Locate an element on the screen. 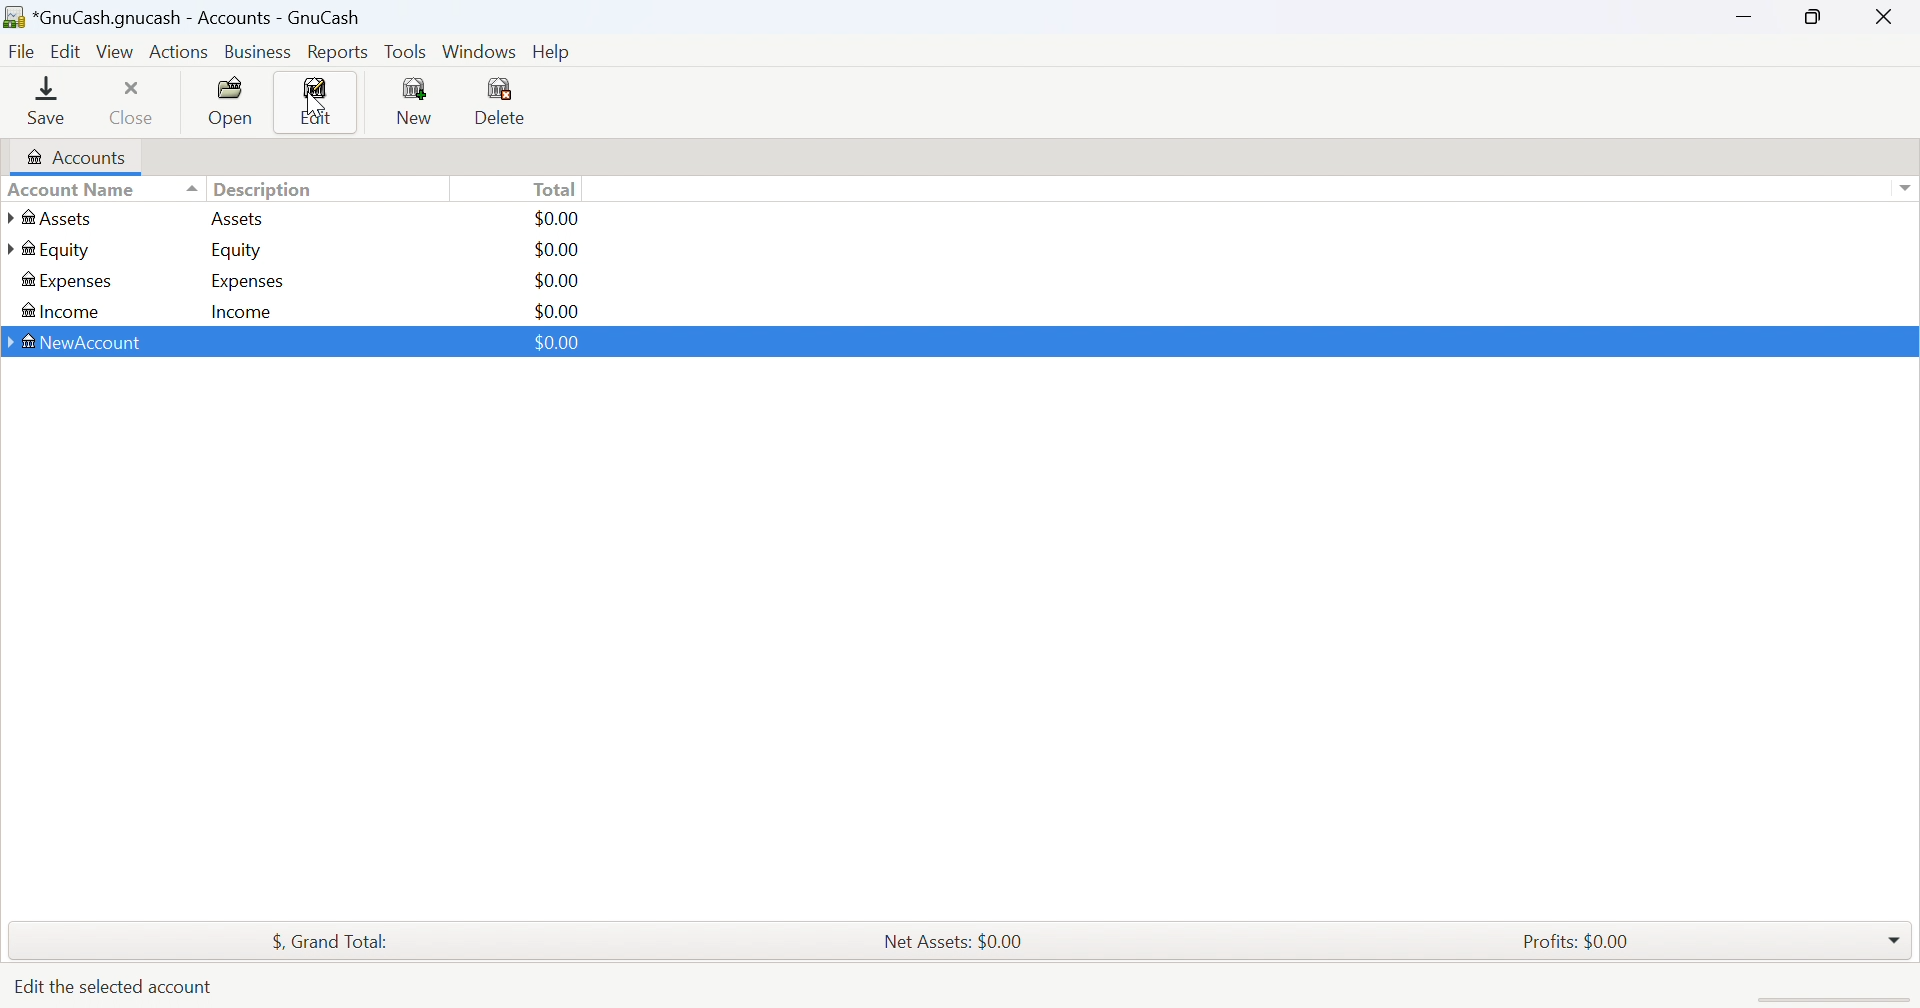 This screenshot has height=1008, width=1920. NewAccount is located at coordinates (79, 344).